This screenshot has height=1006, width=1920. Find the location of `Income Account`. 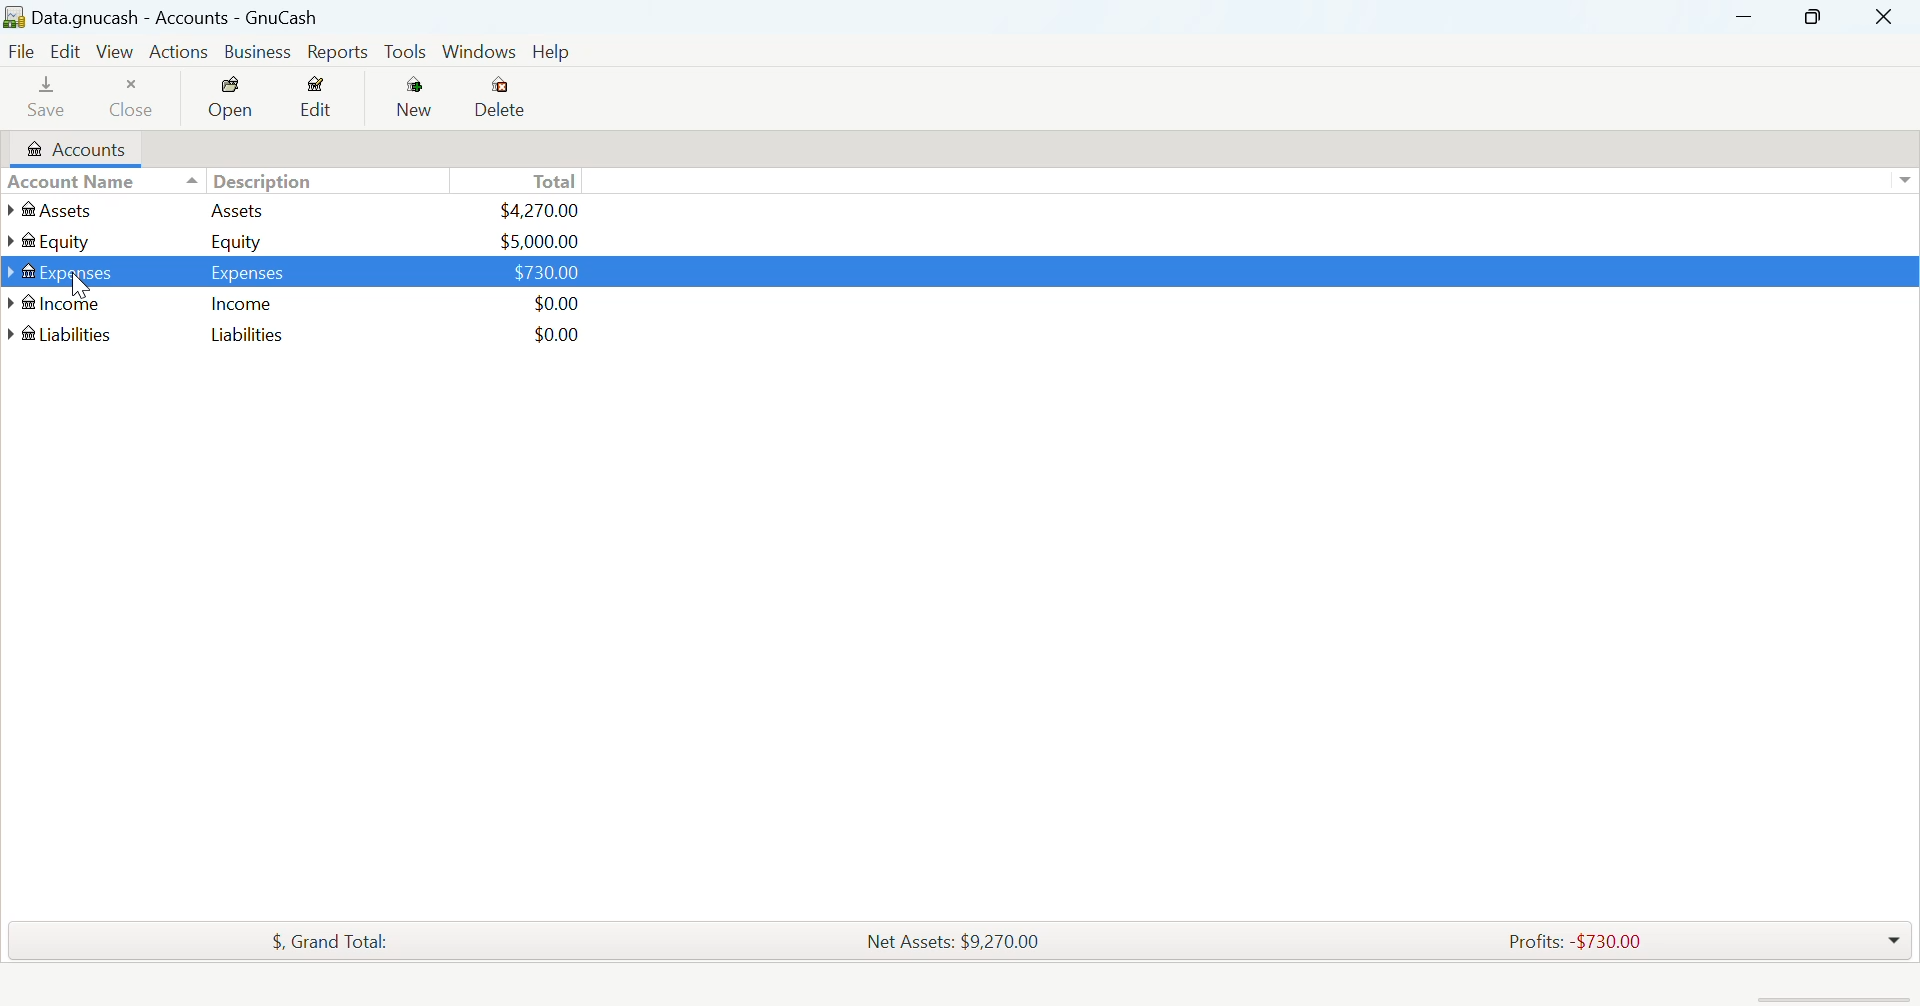

Income Account is located at coordinates (292, 304).